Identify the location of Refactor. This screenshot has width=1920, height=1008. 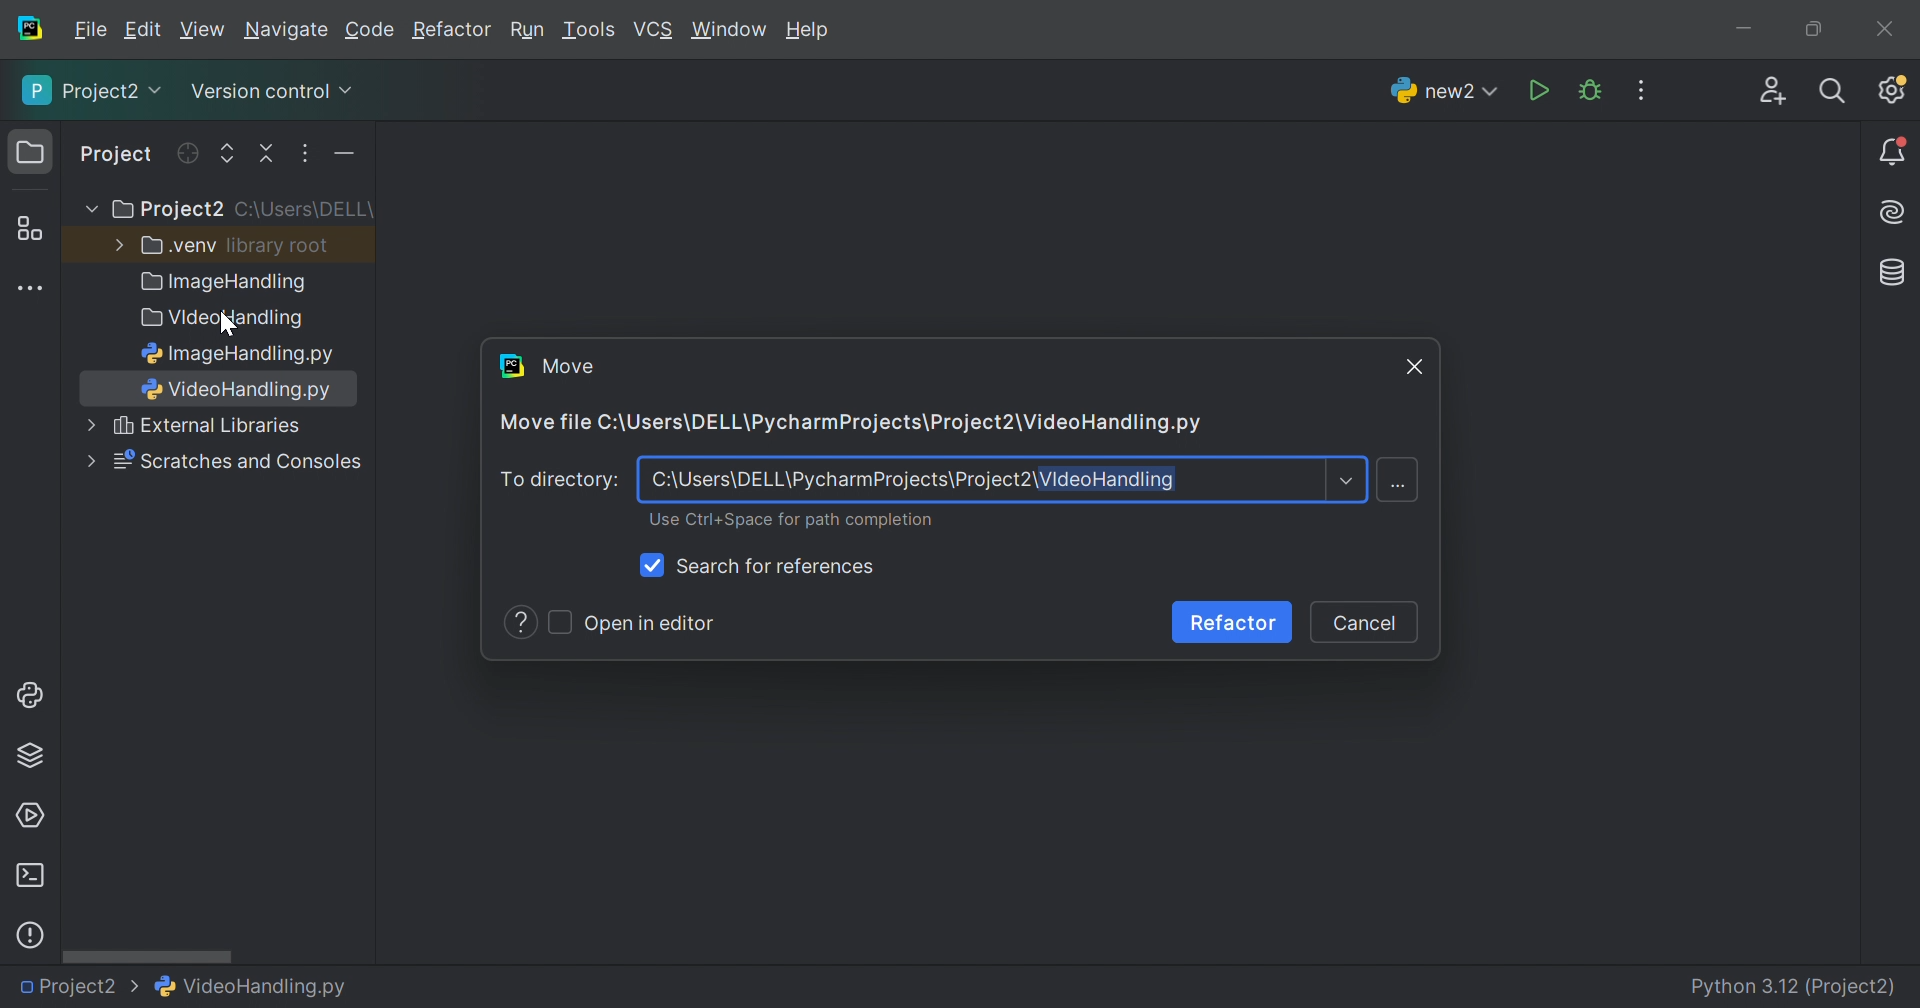
(1233, 625).